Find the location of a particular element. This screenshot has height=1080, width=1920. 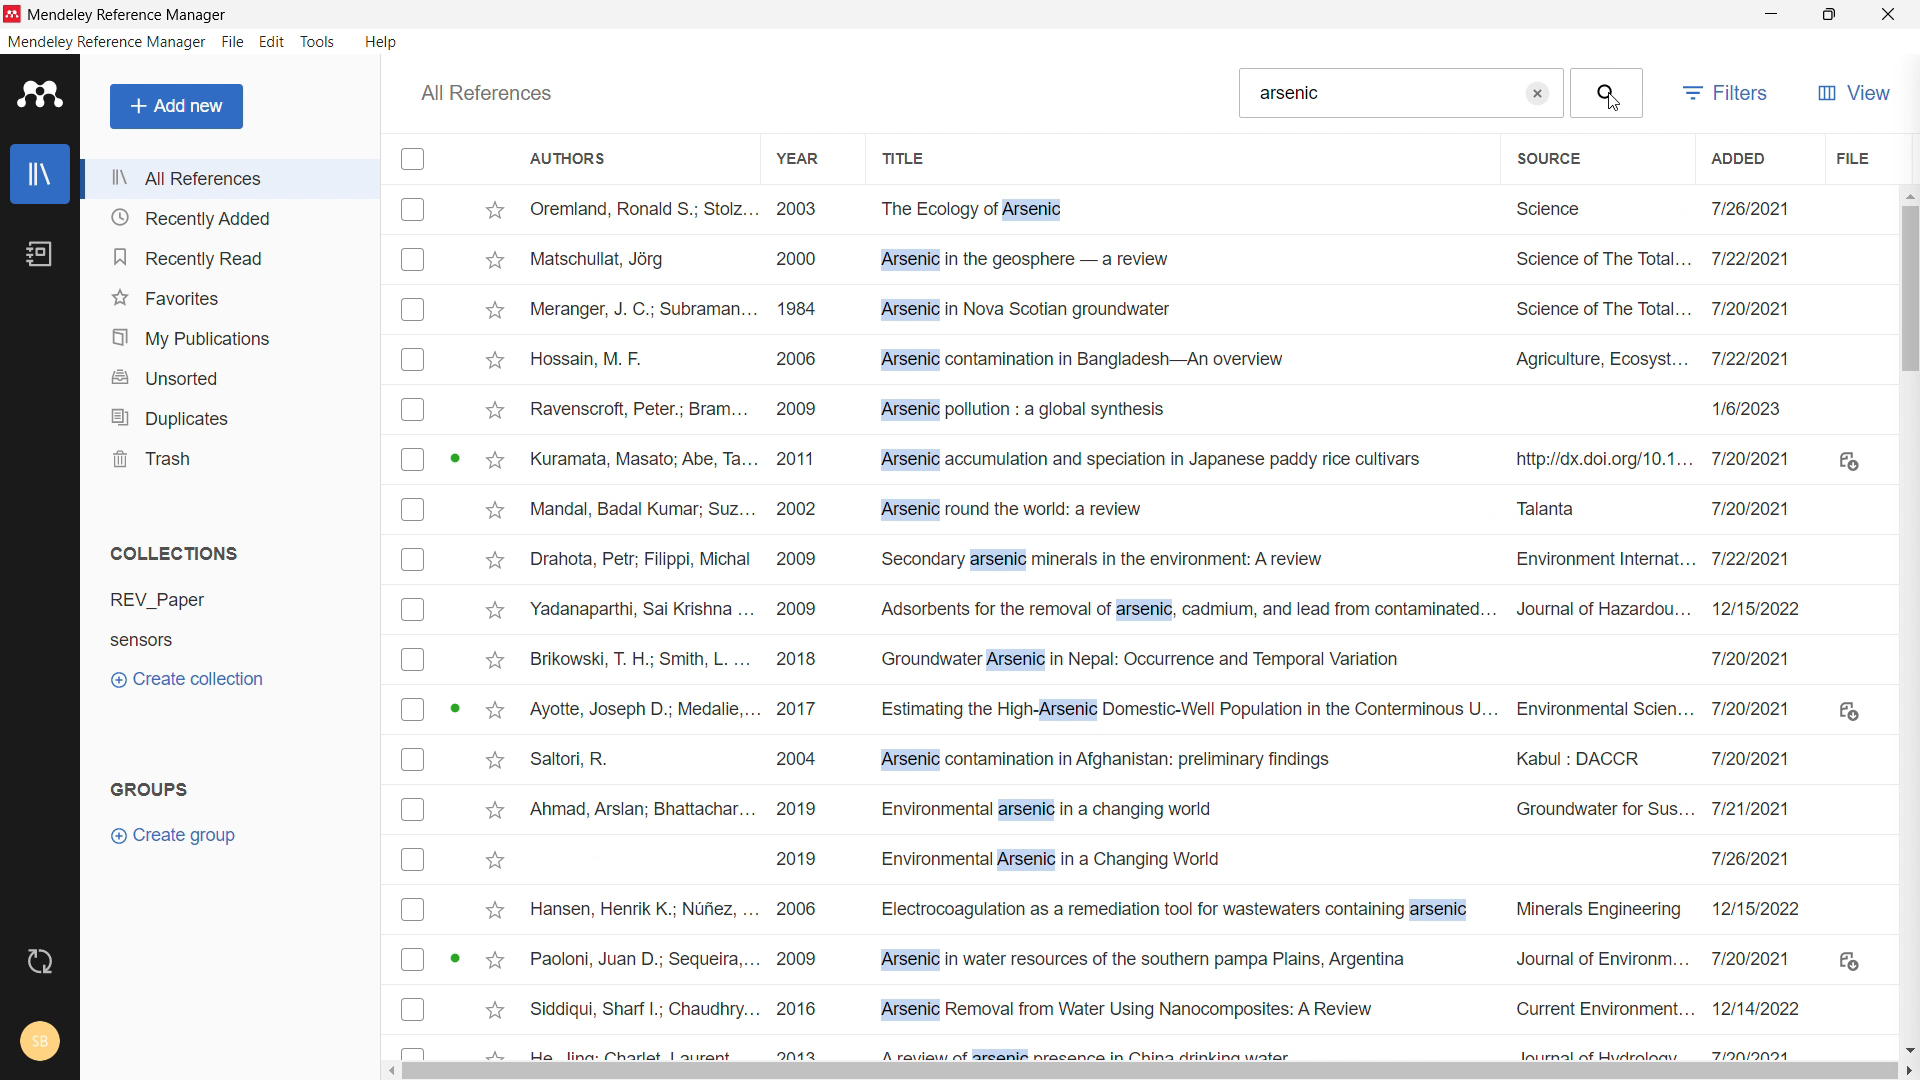

all references is located at coordinates (488, 92).